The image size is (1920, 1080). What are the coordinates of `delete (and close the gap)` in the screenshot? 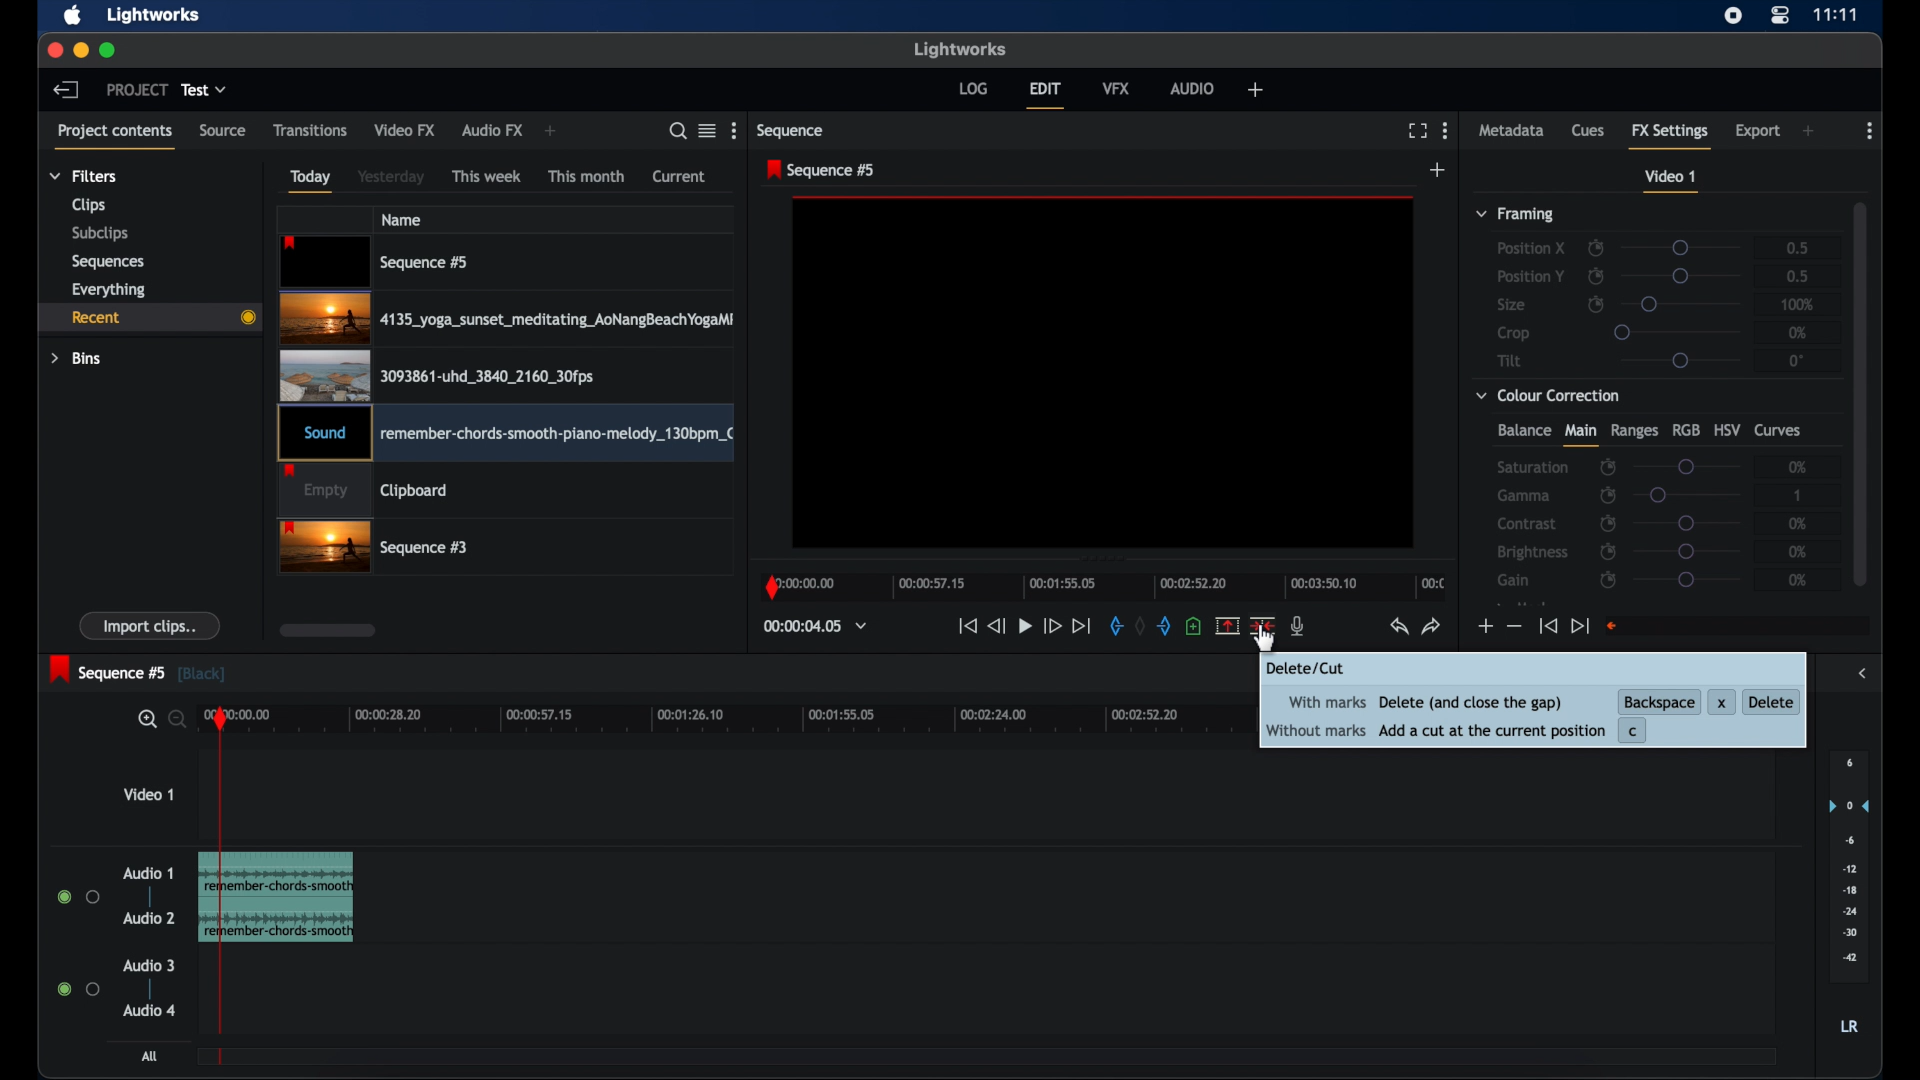 It's located at (1473, 703).